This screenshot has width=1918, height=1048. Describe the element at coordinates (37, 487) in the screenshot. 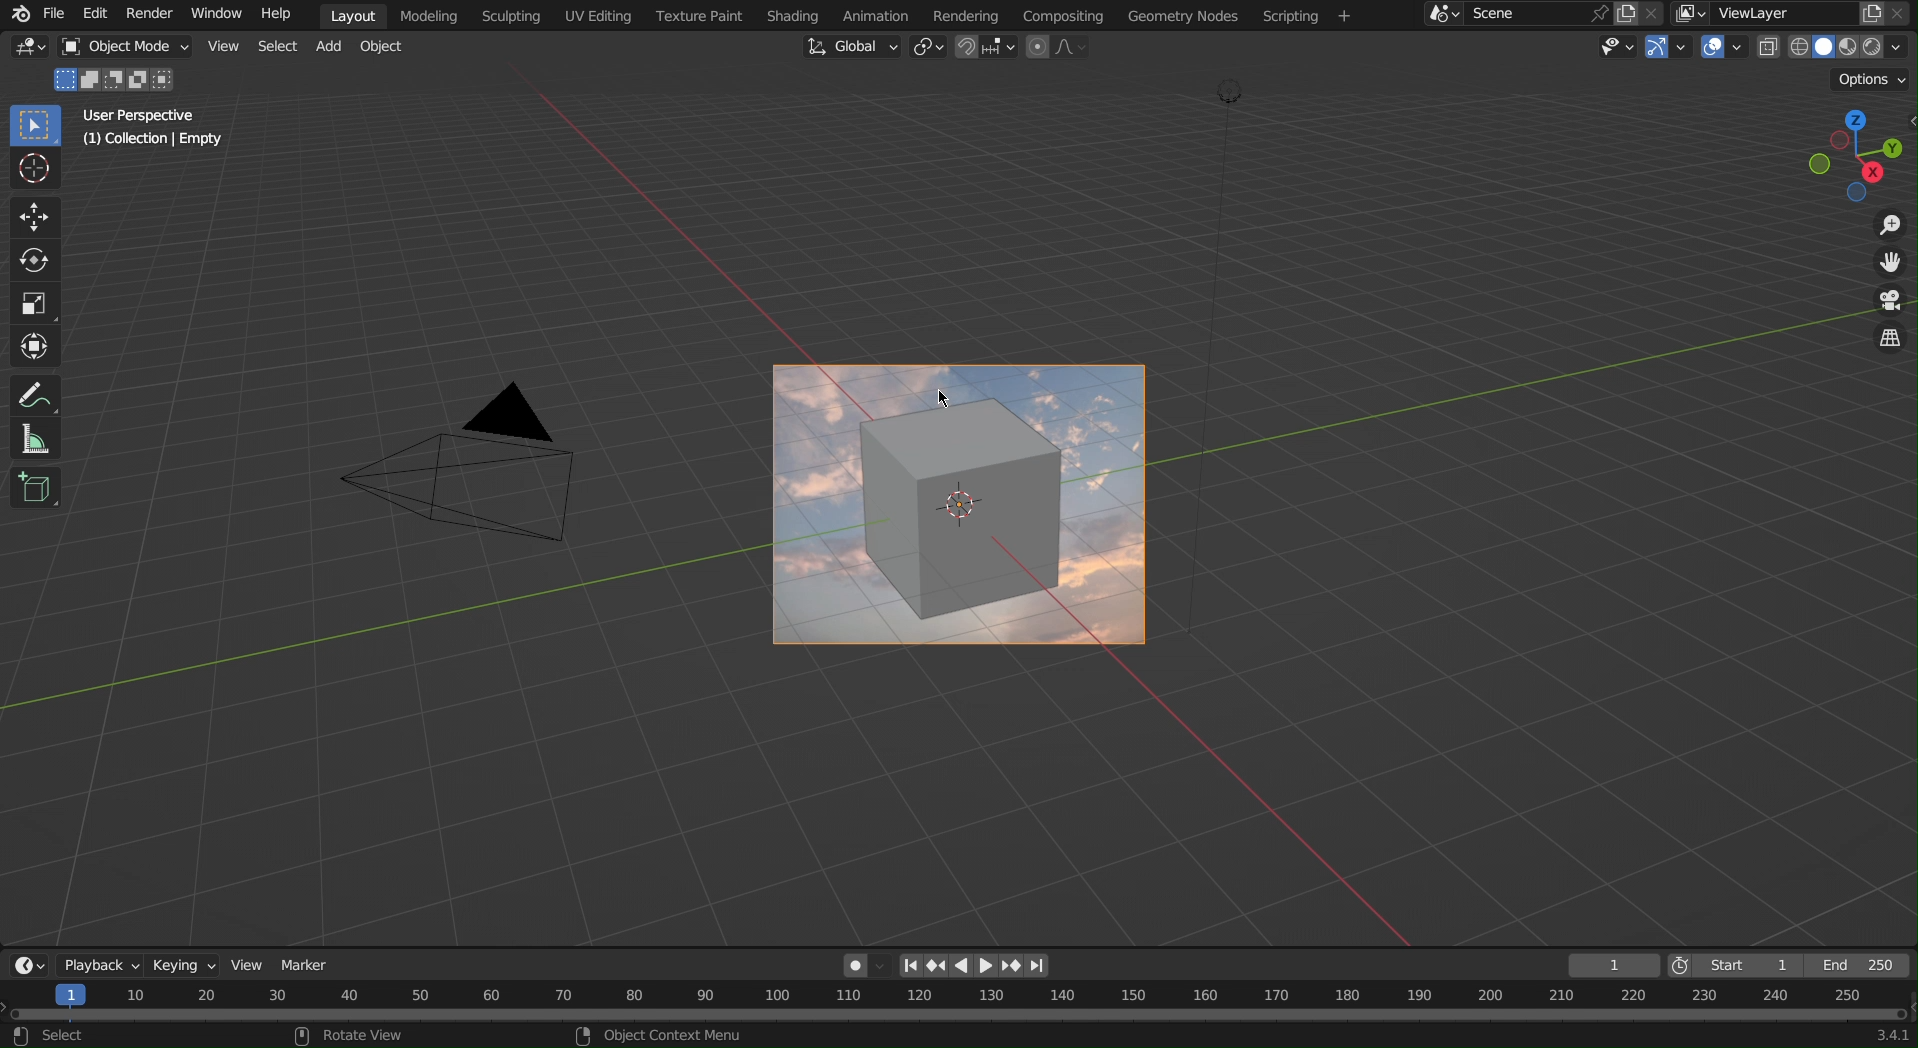

I see `Cube` at that location.